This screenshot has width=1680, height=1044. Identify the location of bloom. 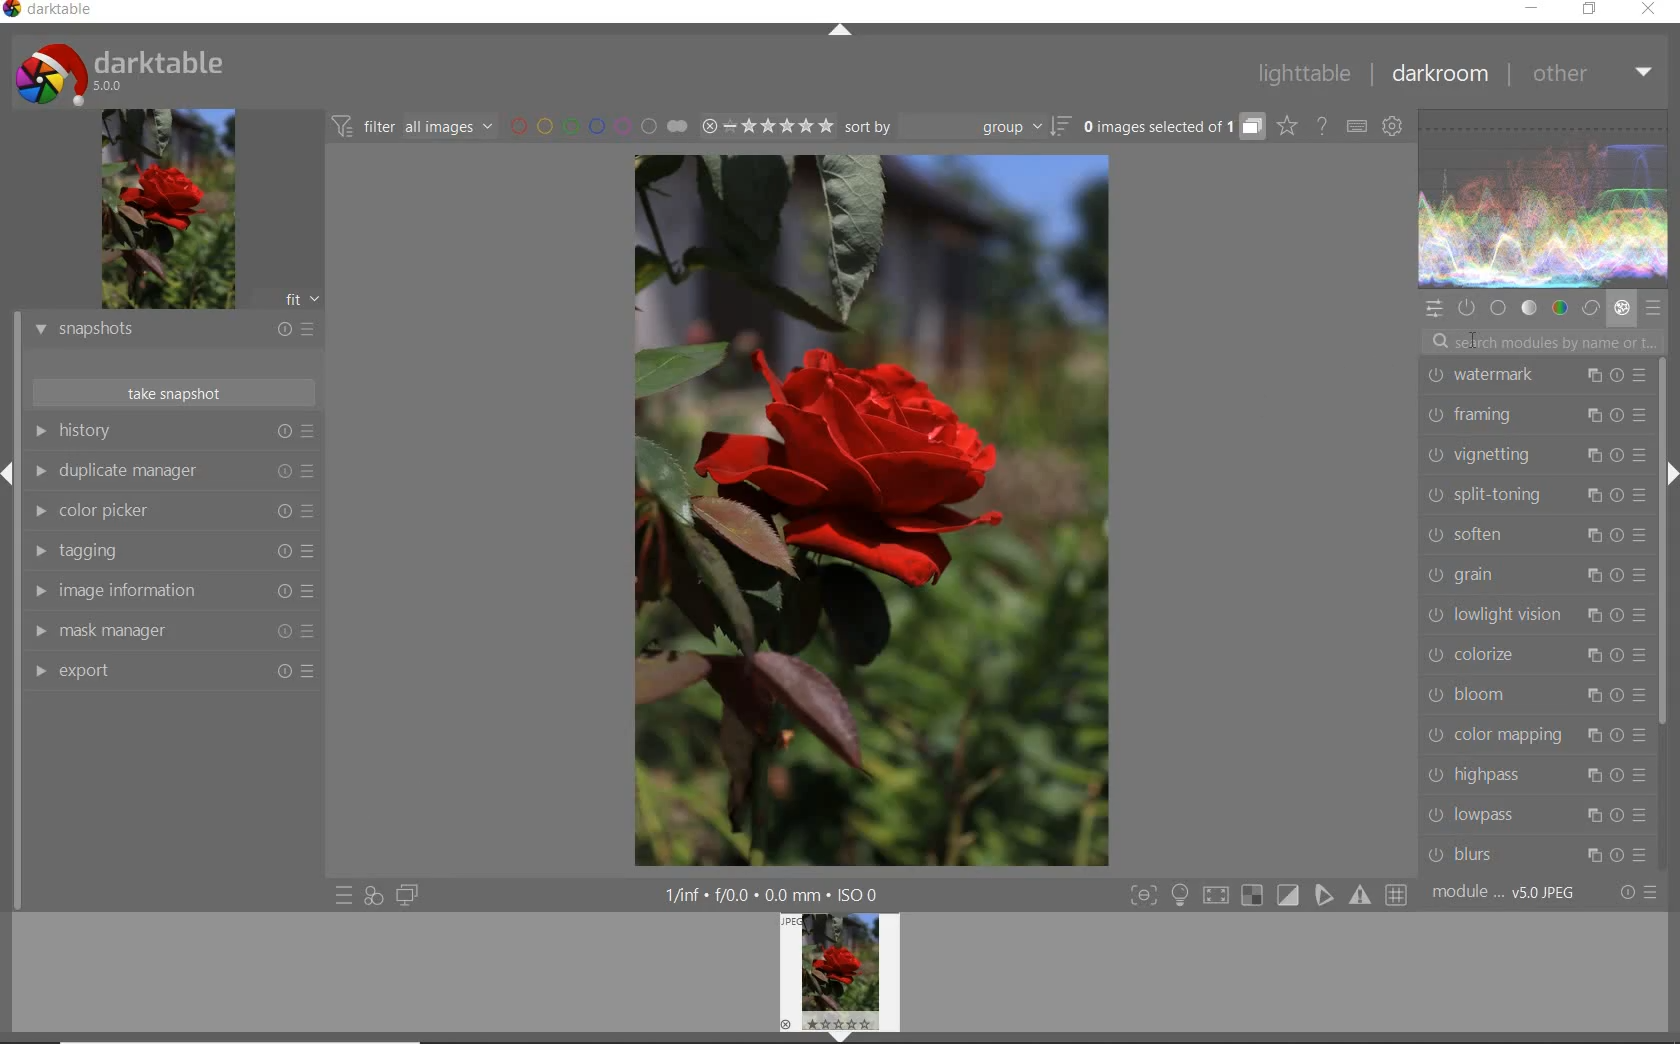
(1534, 695).